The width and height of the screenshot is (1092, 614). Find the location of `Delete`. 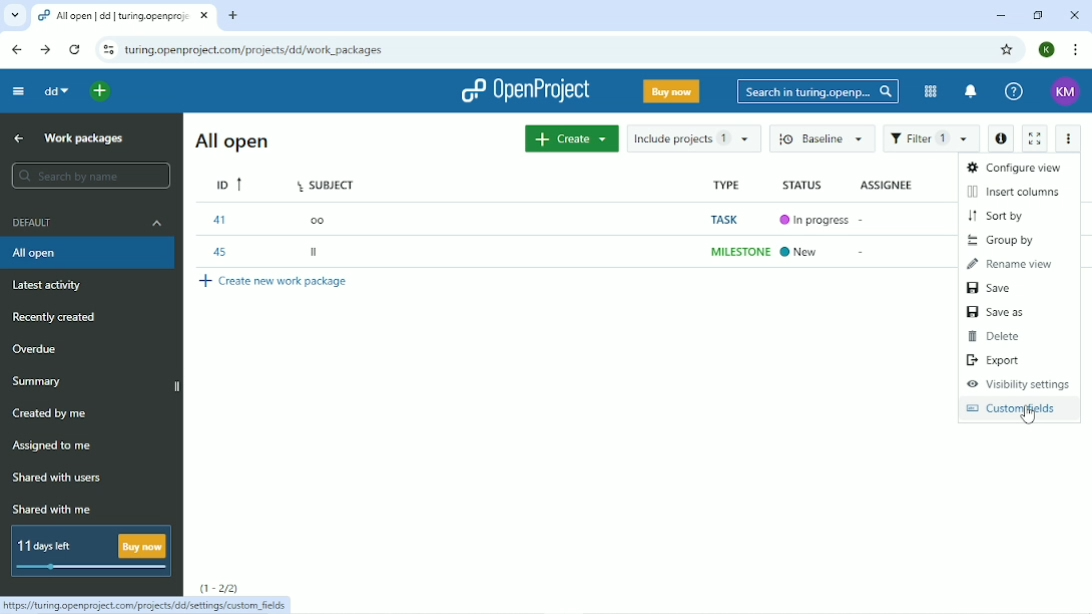

Delete is located at coordinates (1000, 336).